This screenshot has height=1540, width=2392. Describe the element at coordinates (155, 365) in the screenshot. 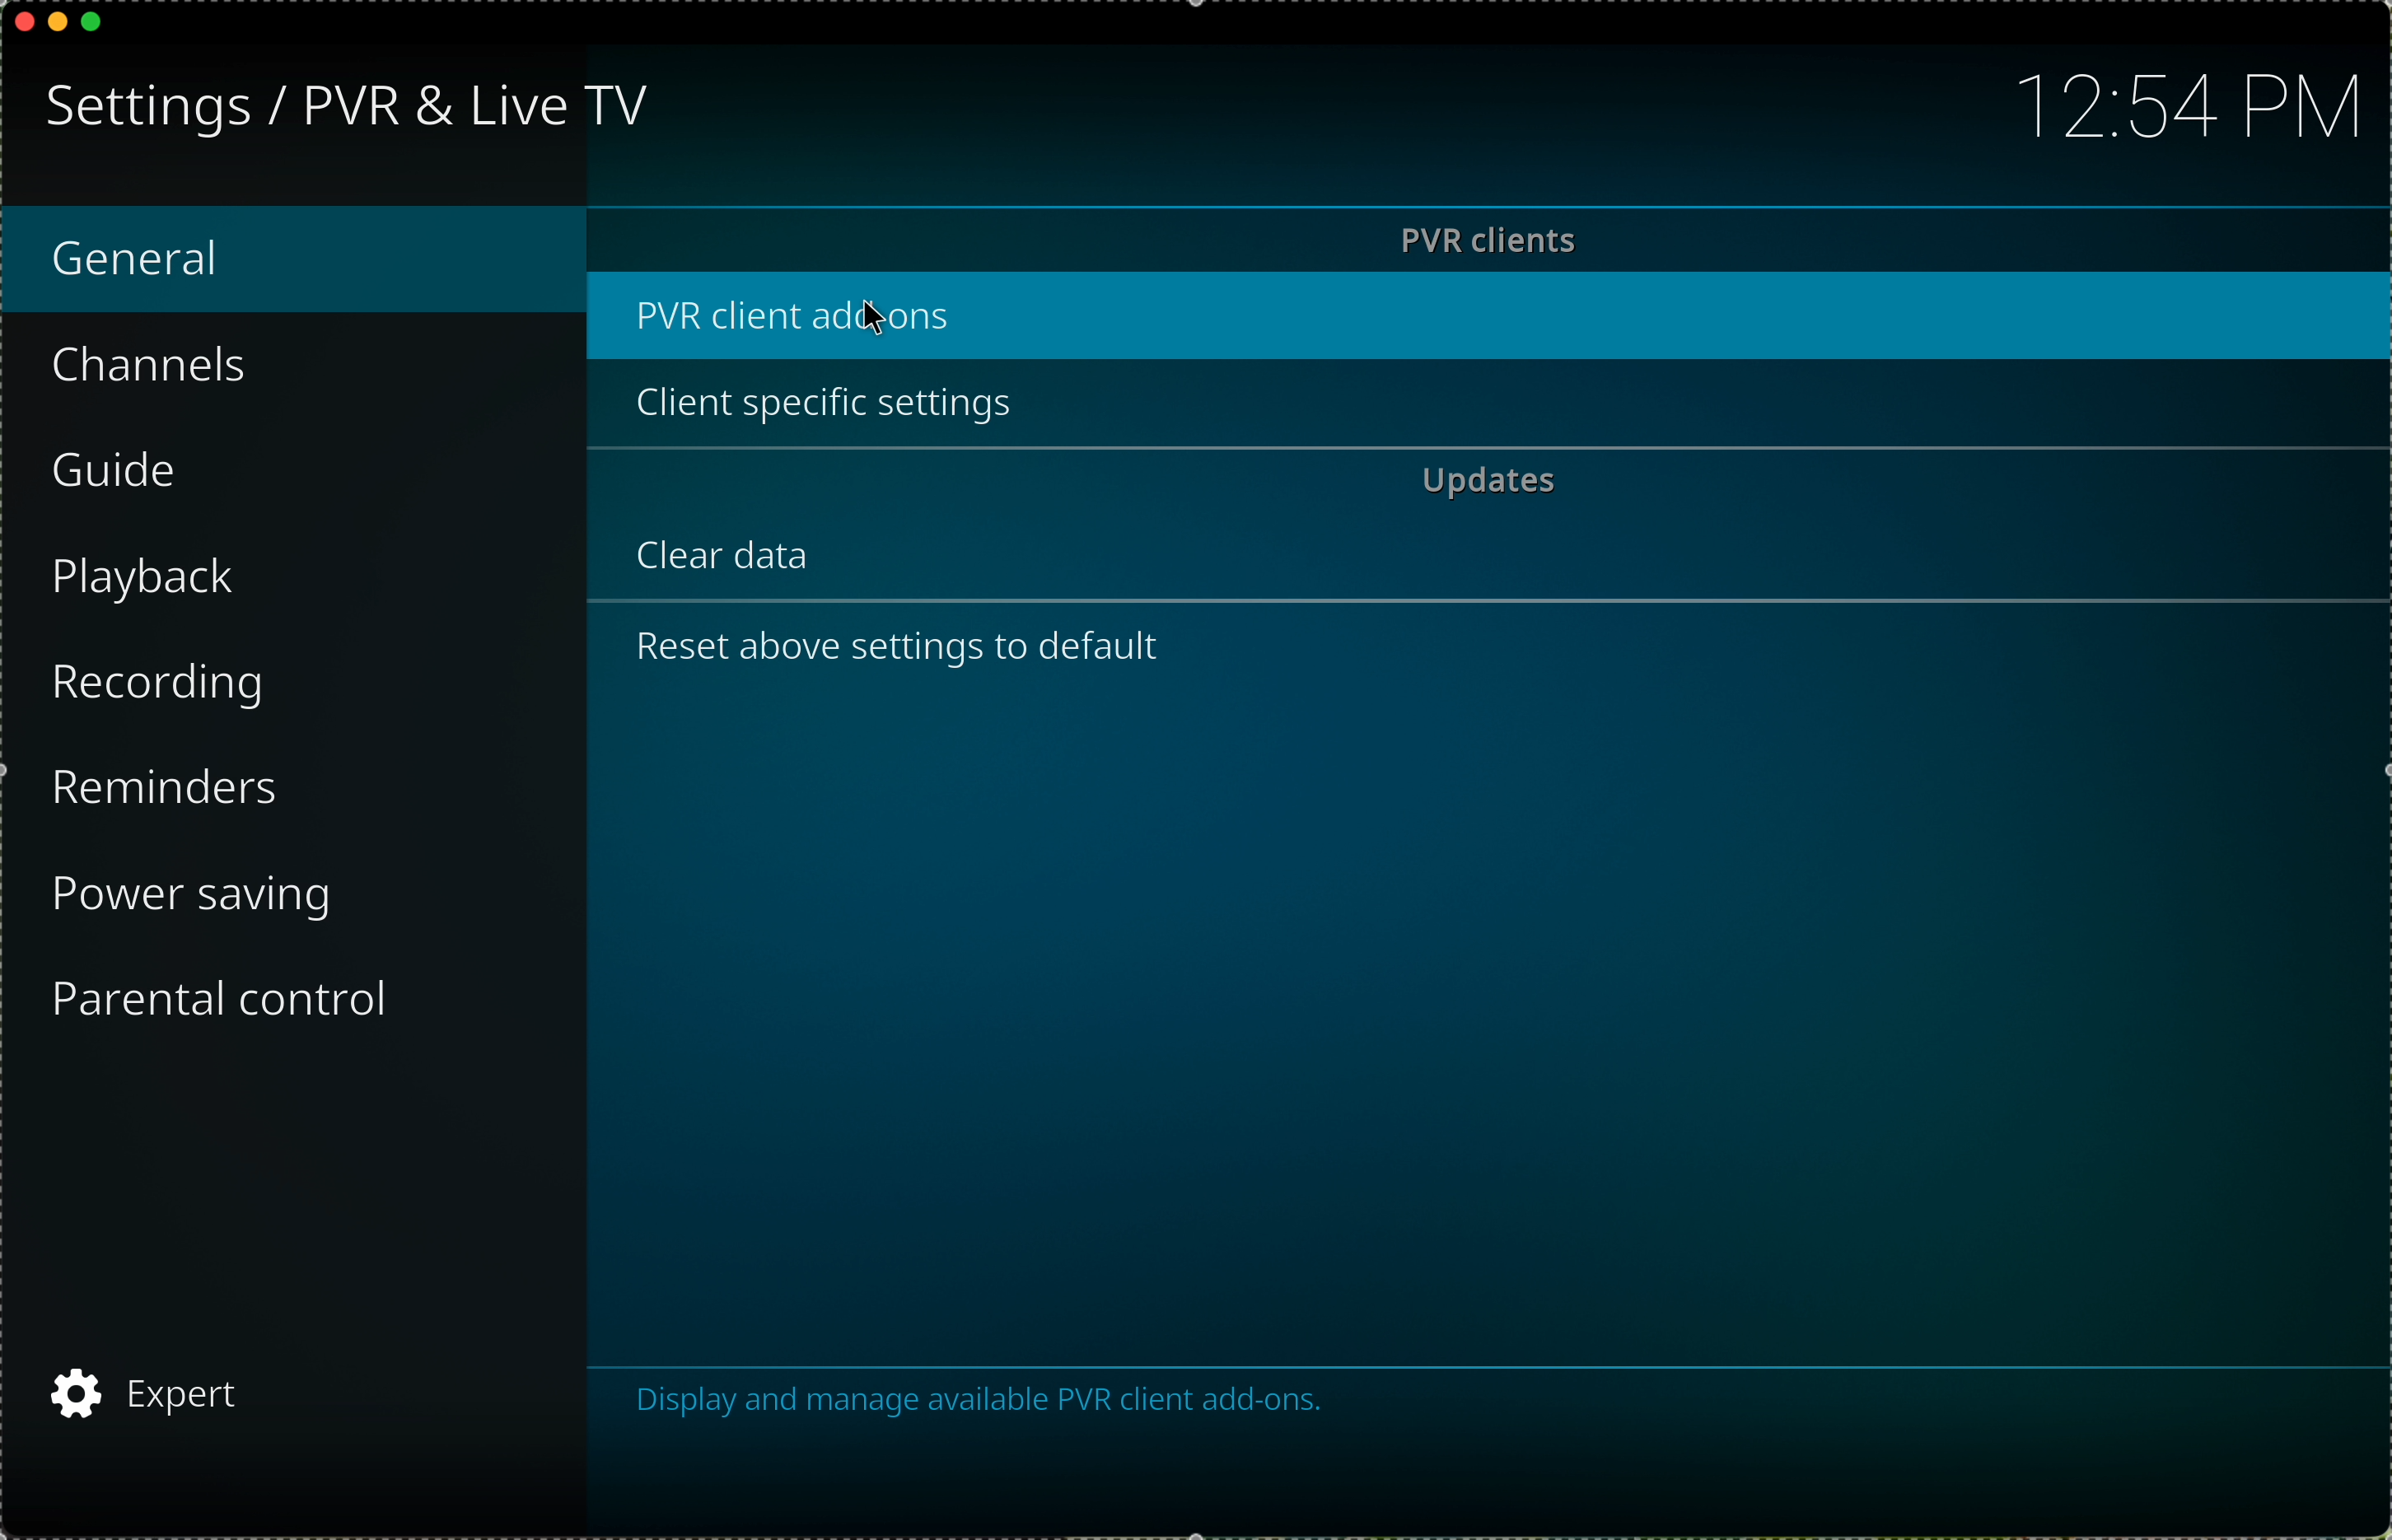

I see `channels` at that location.